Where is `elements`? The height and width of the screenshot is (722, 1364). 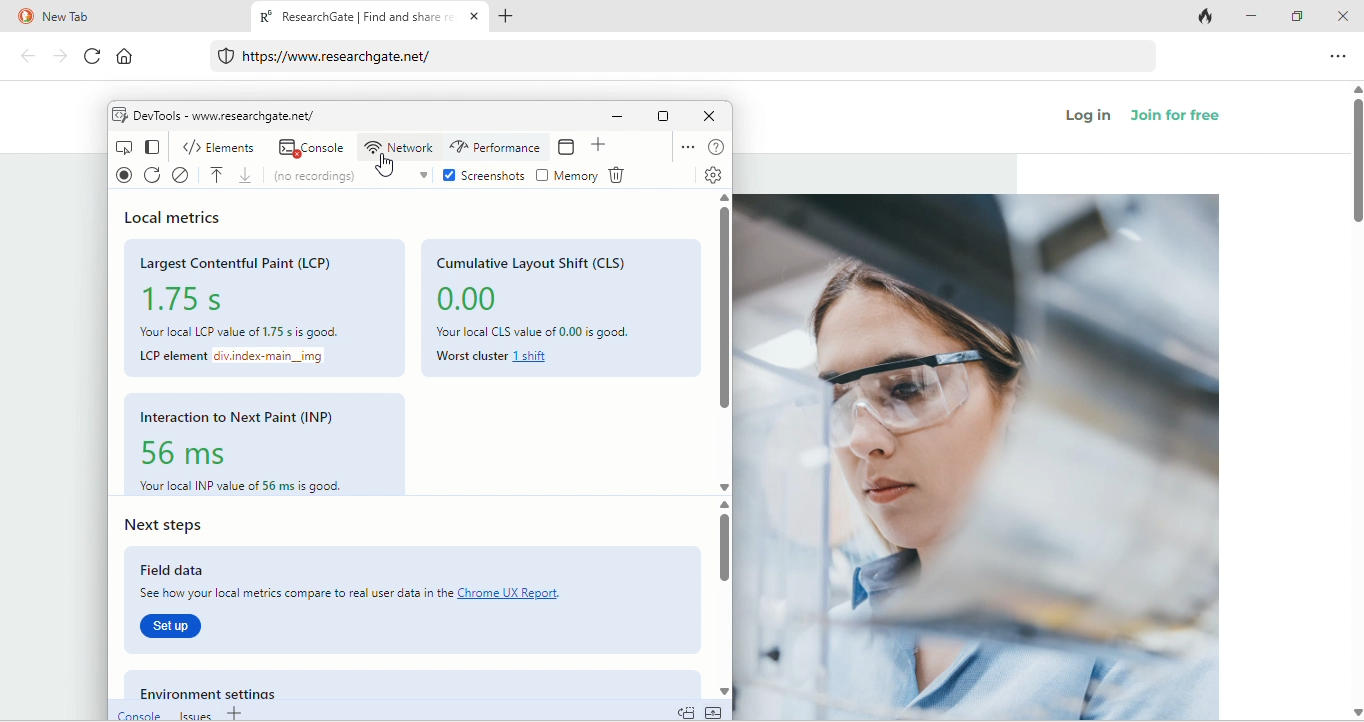
elements is located at coordinates (221, 145).